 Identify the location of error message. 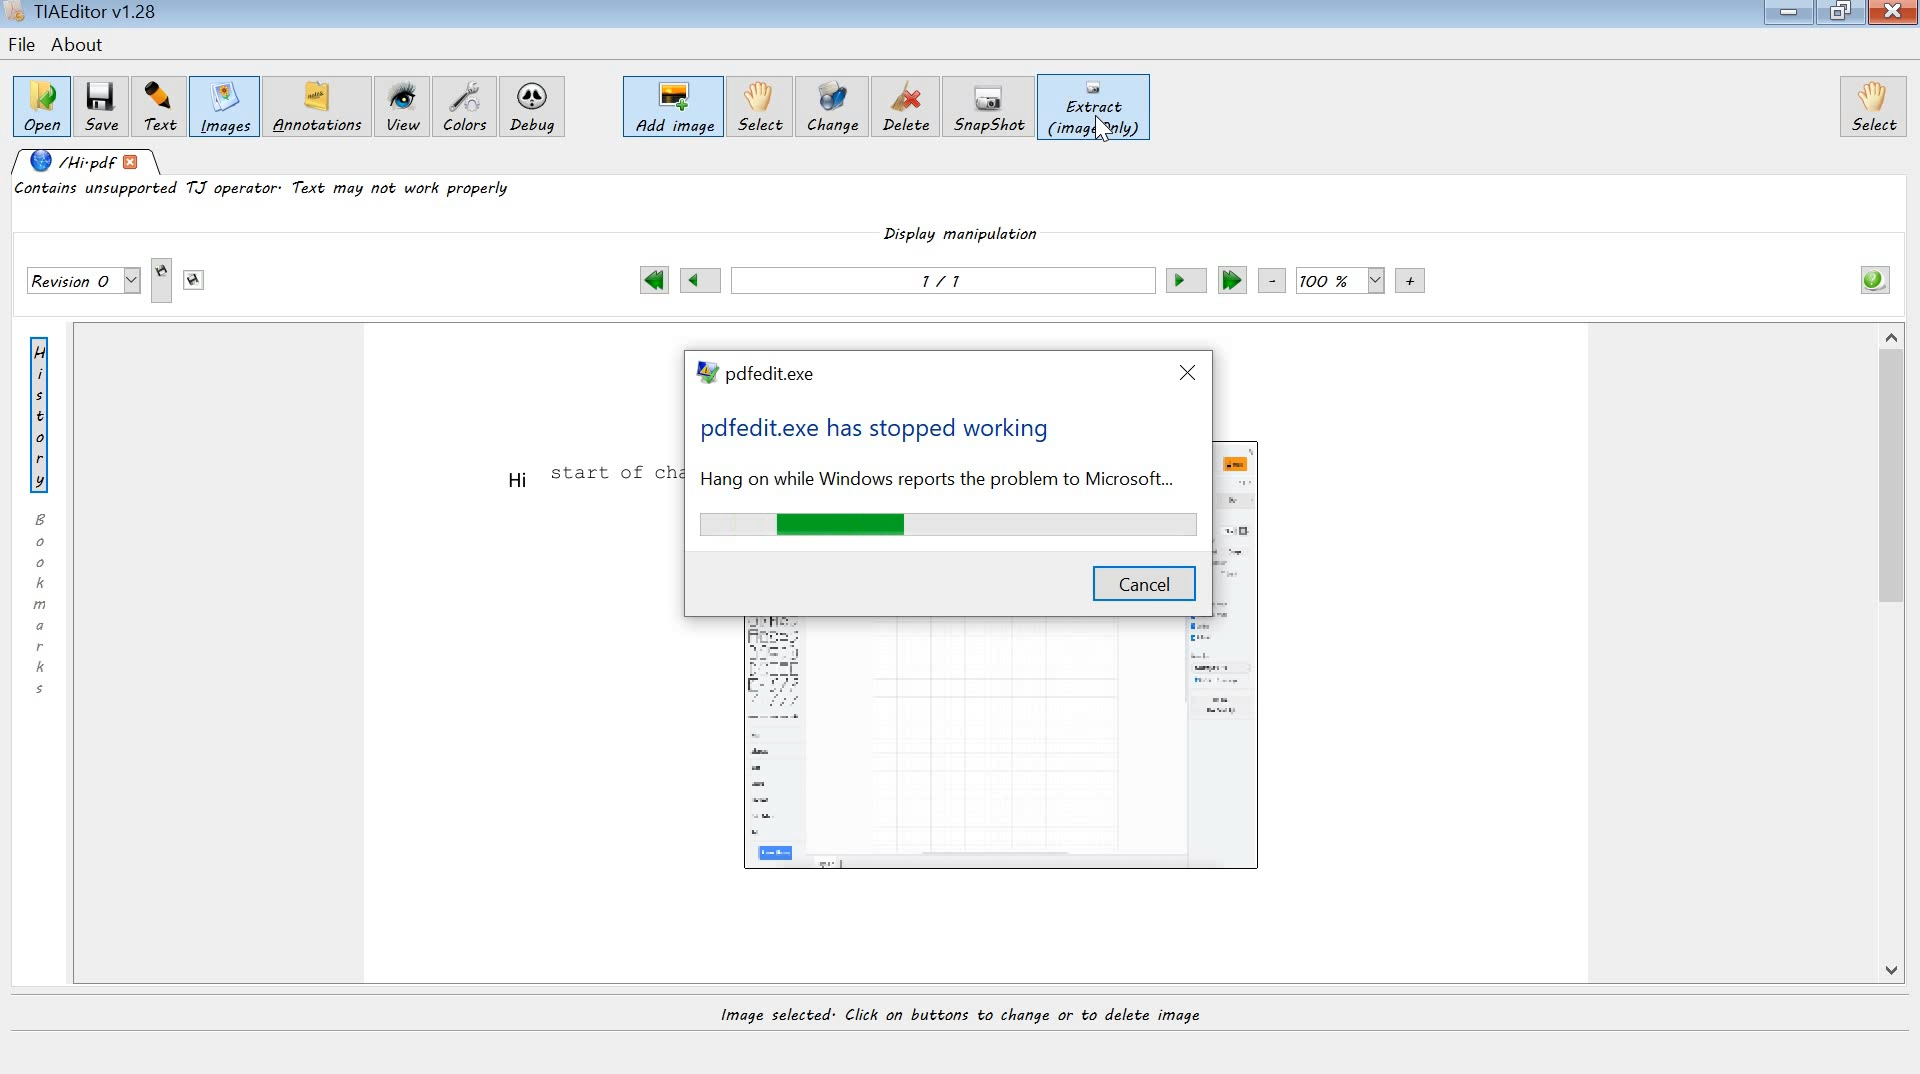
(948, 455).